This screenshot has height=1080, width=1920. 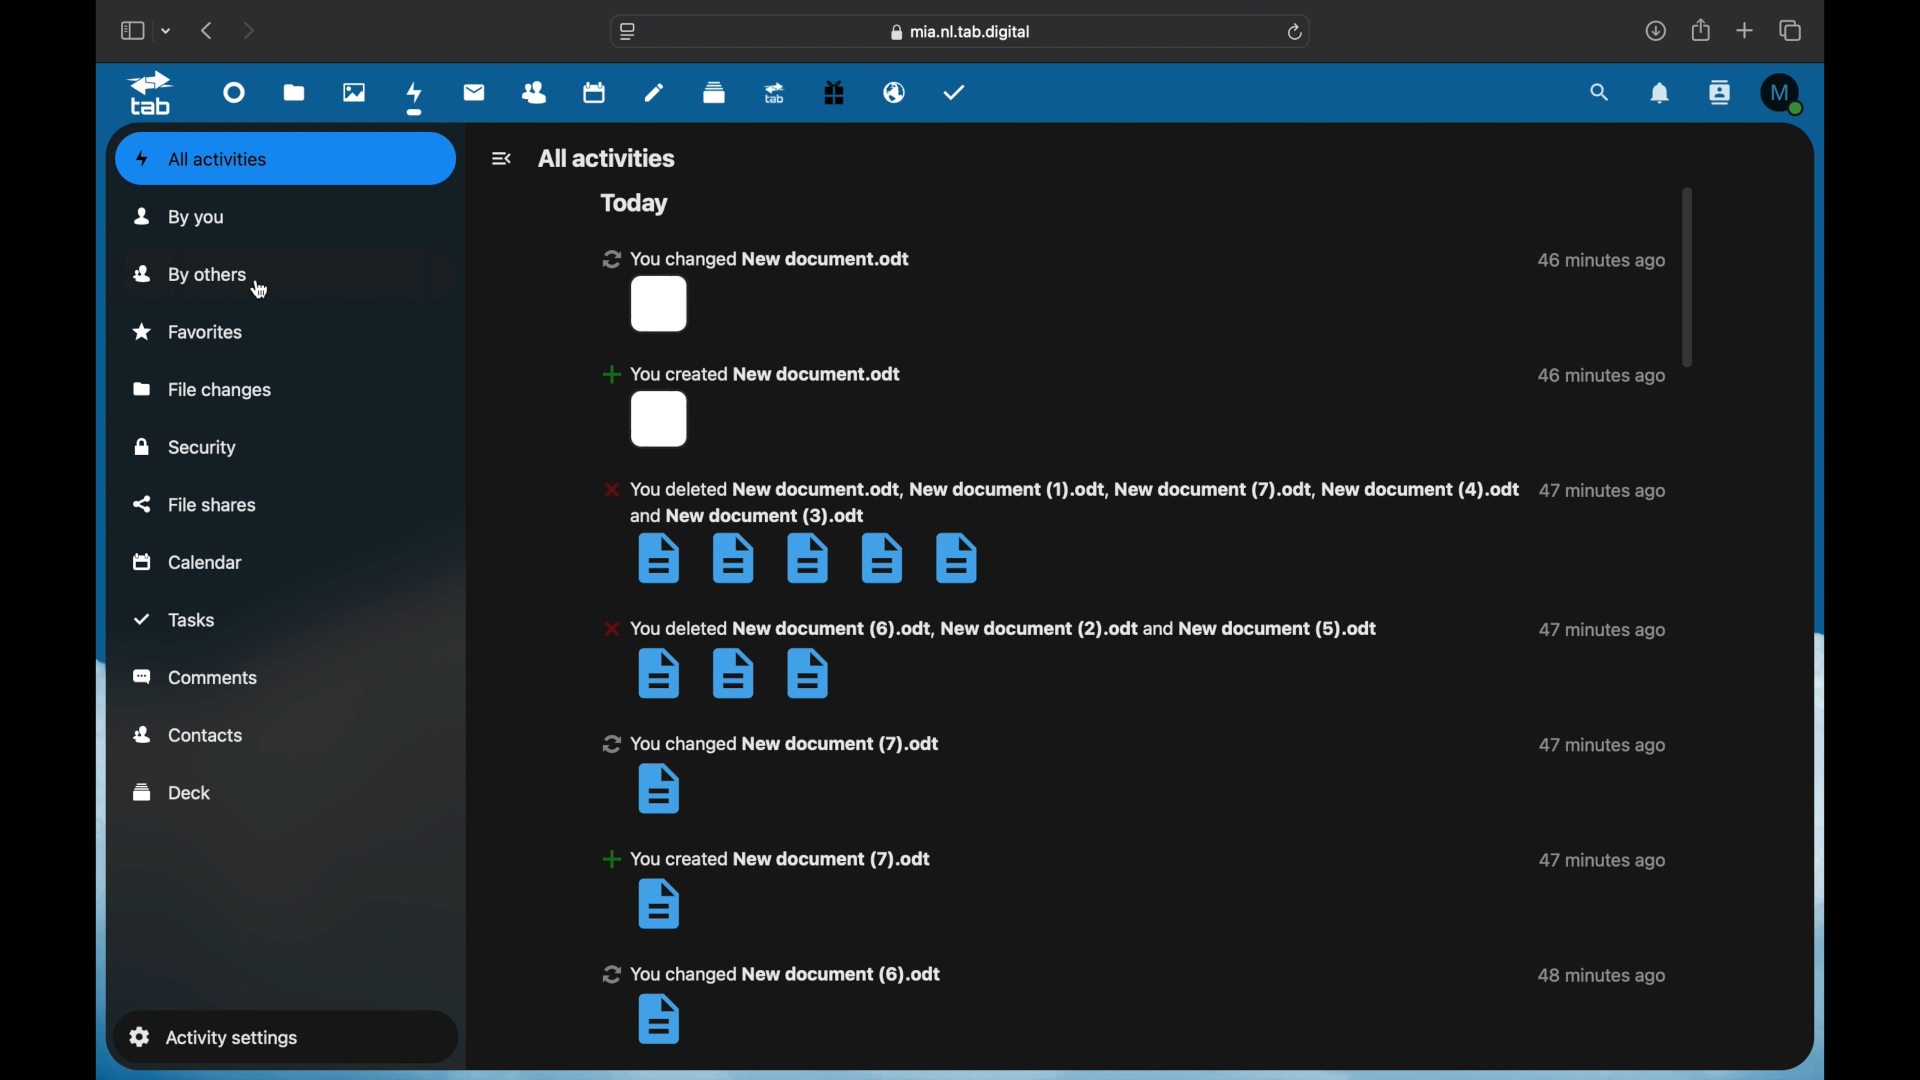 I want to click on web address, so click(x=960, y=32).